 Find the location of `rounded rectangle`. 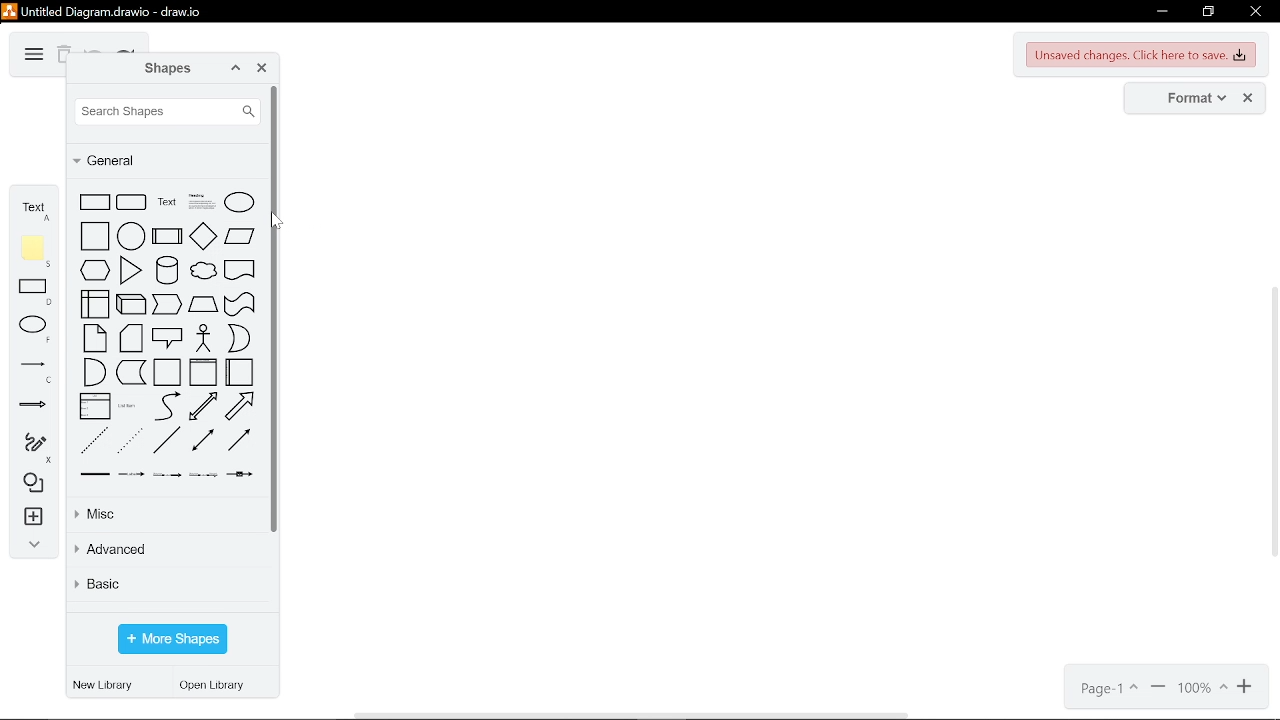

rounded rectangle is located at coordinates (132, 202).